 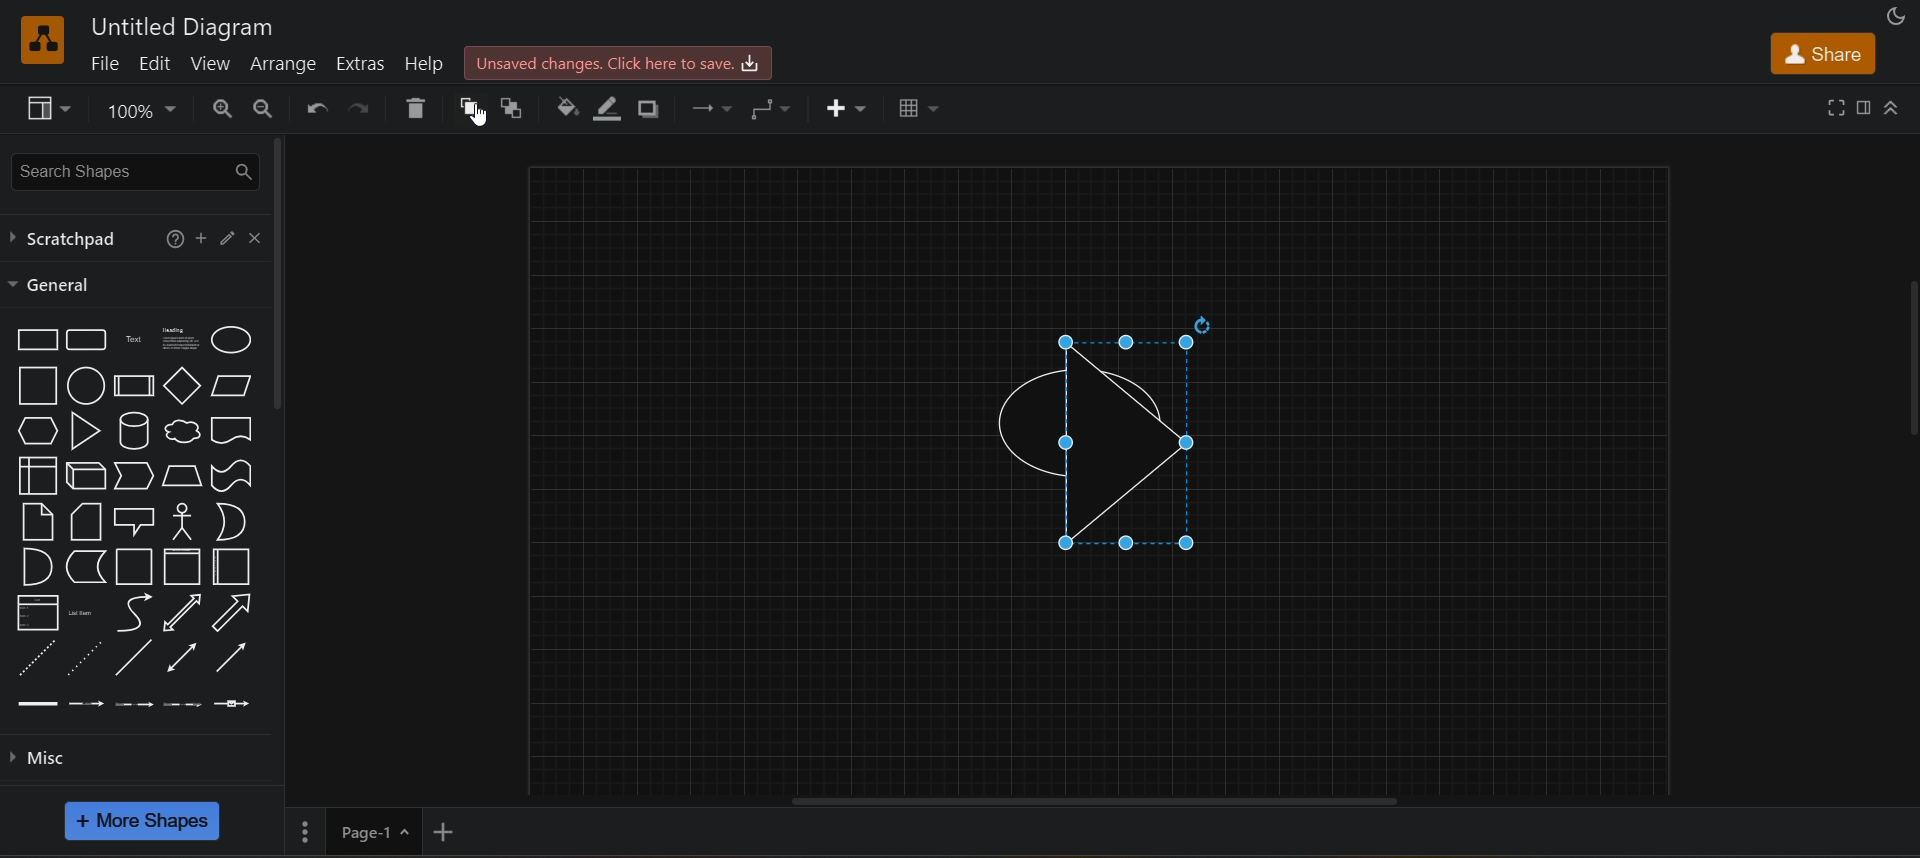 I want to click on view, so click(x=45, y=108).